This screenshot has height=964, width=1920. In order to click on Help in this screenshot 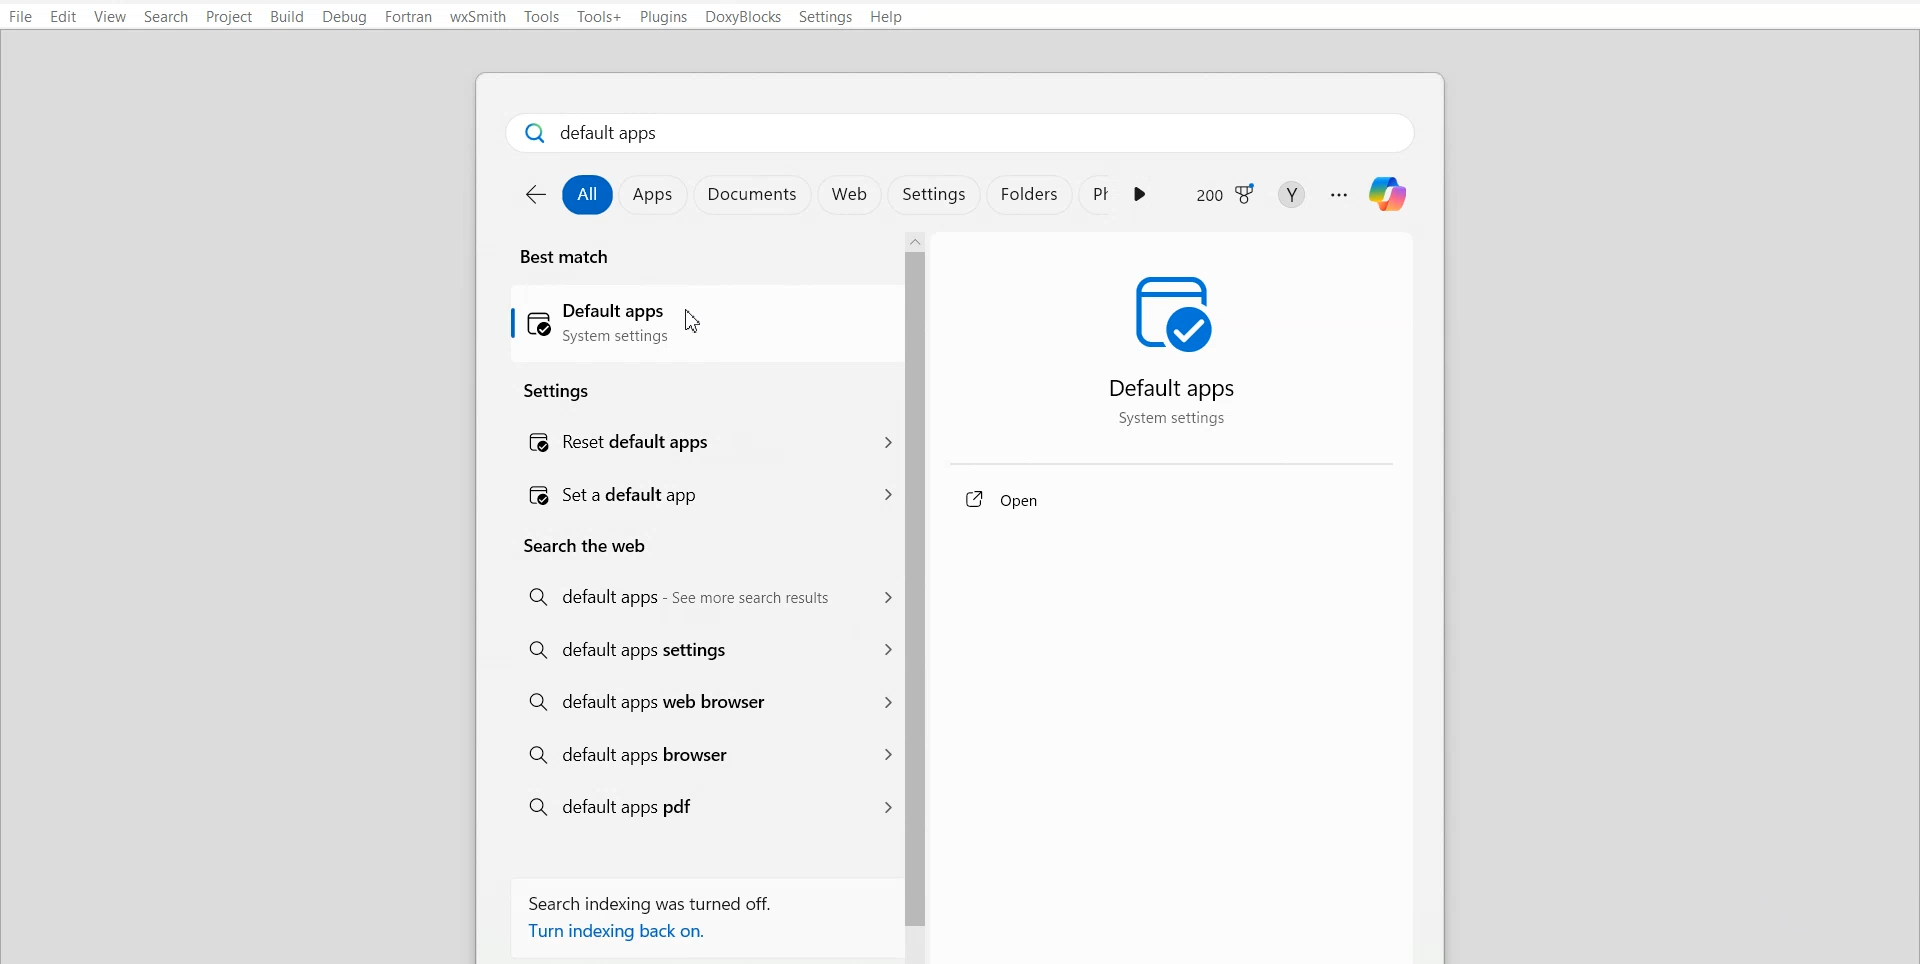, I will do `click(886, 18)`.